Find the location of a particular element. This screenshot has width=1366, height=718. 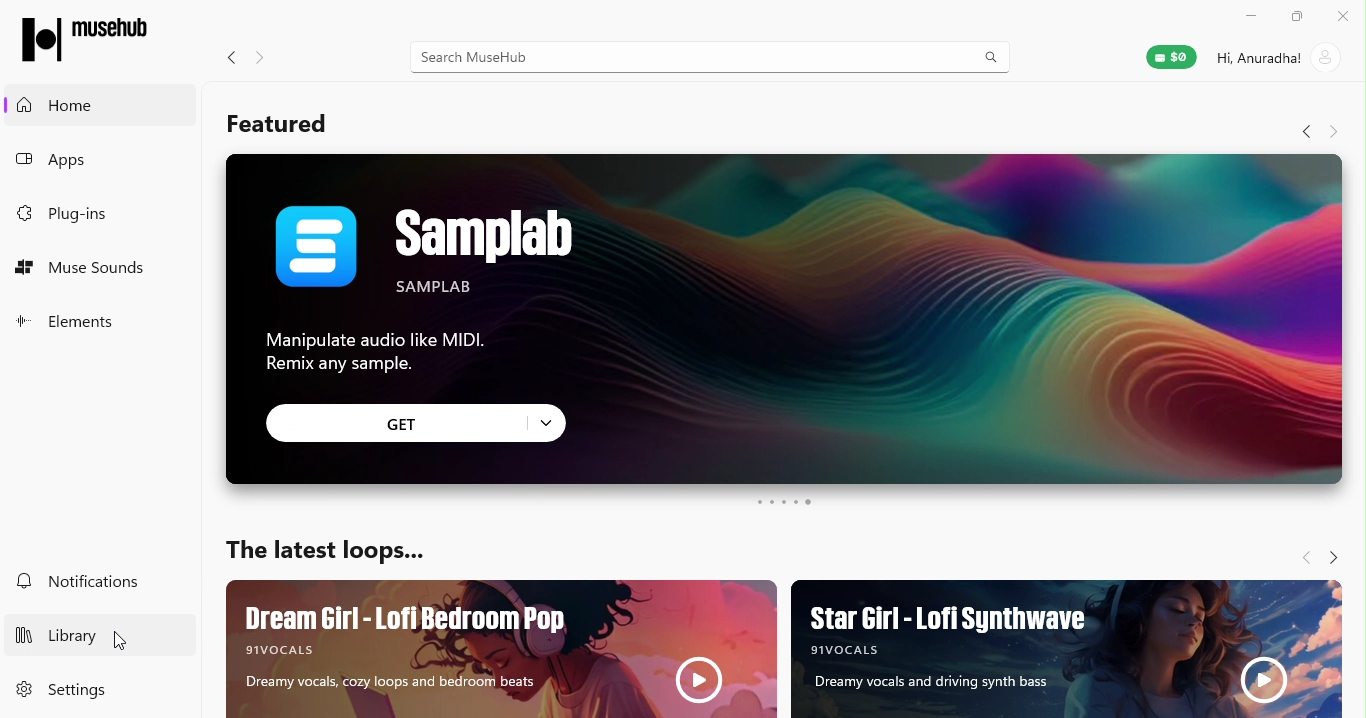

Cursor is located at coordinates (127, 640).